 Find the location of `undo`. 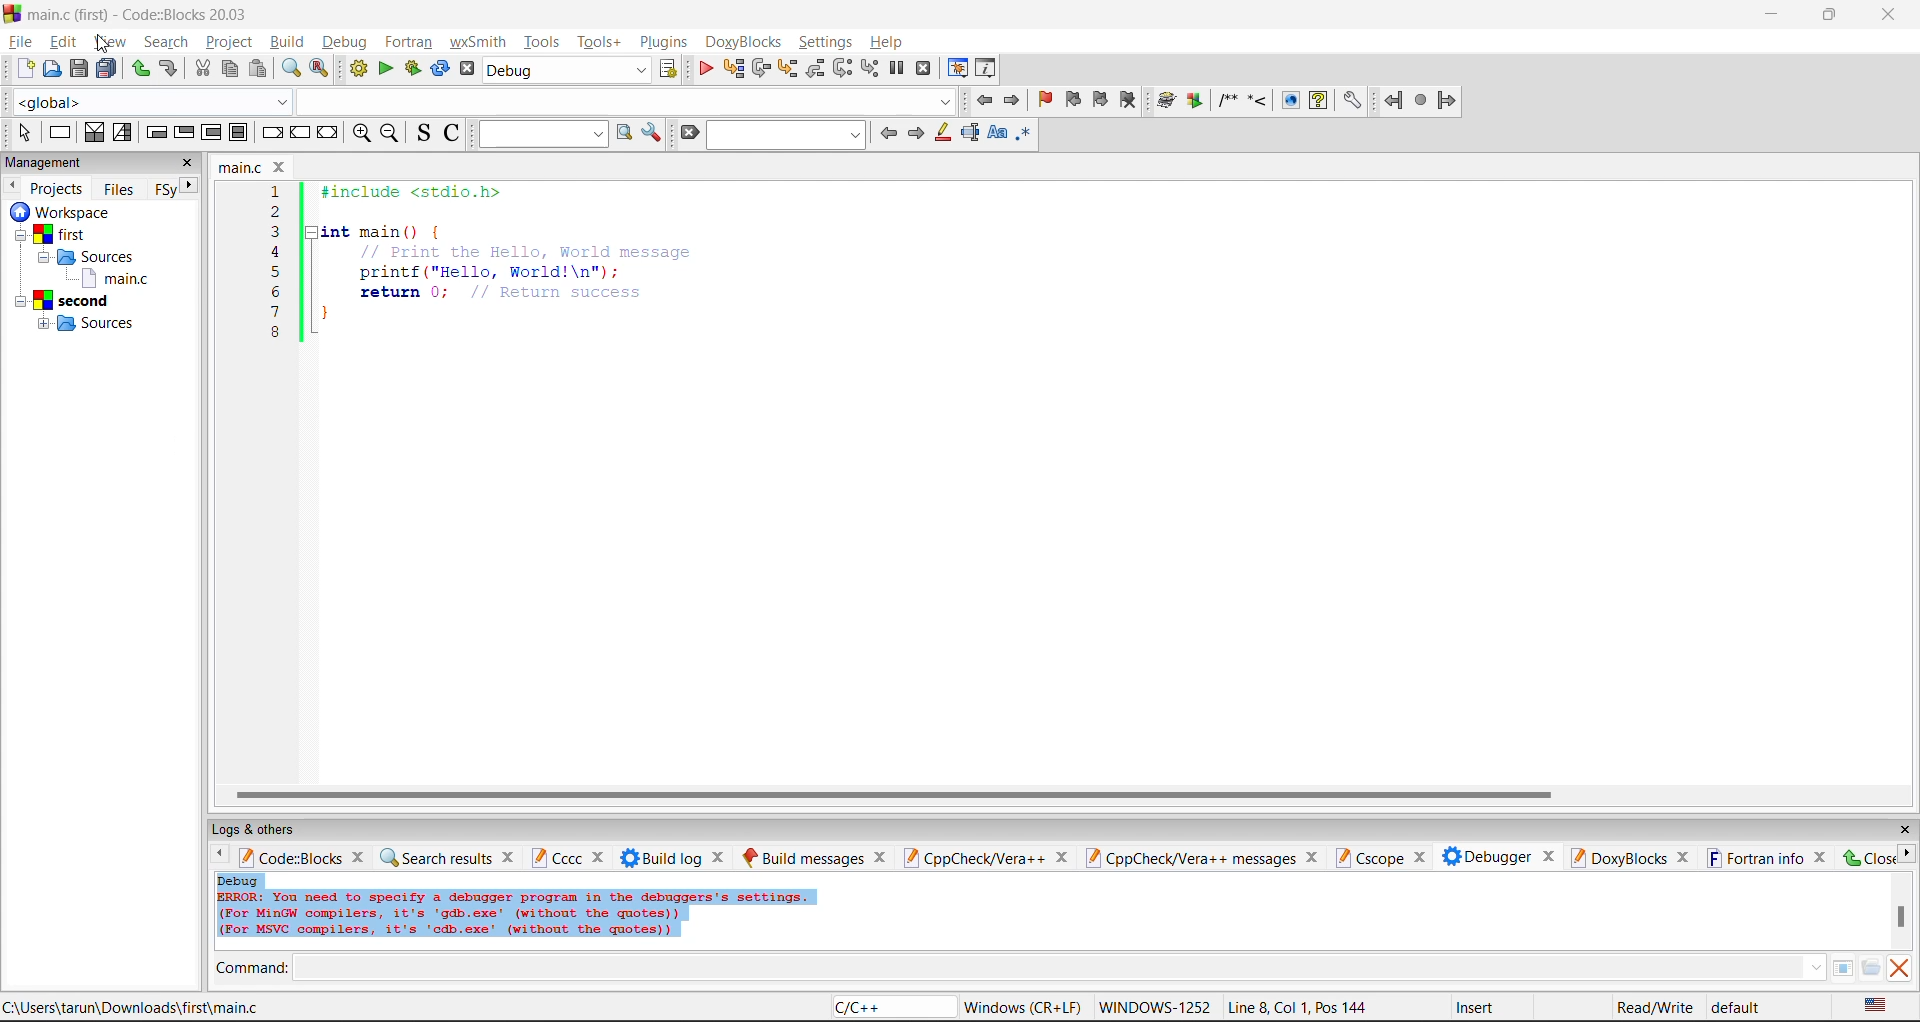

undo is located at coordinates (140, 70).